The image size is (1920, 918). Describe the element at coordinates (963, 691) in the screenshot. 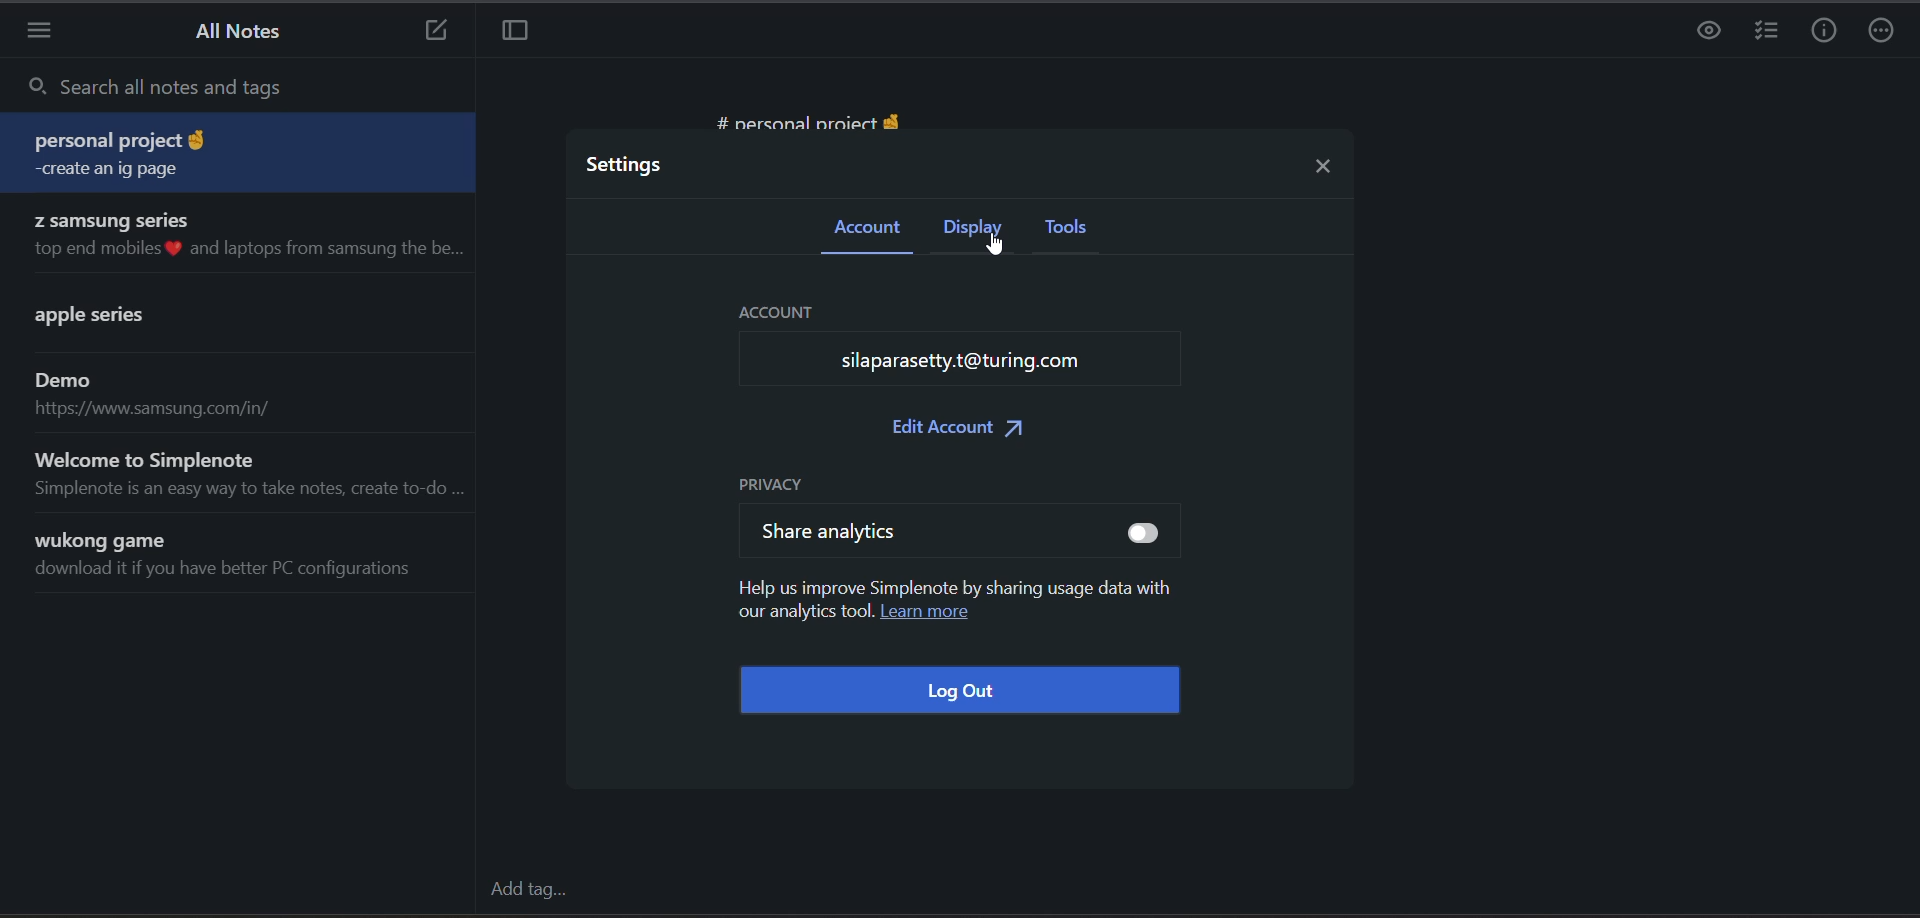

I see `log out` at that location.